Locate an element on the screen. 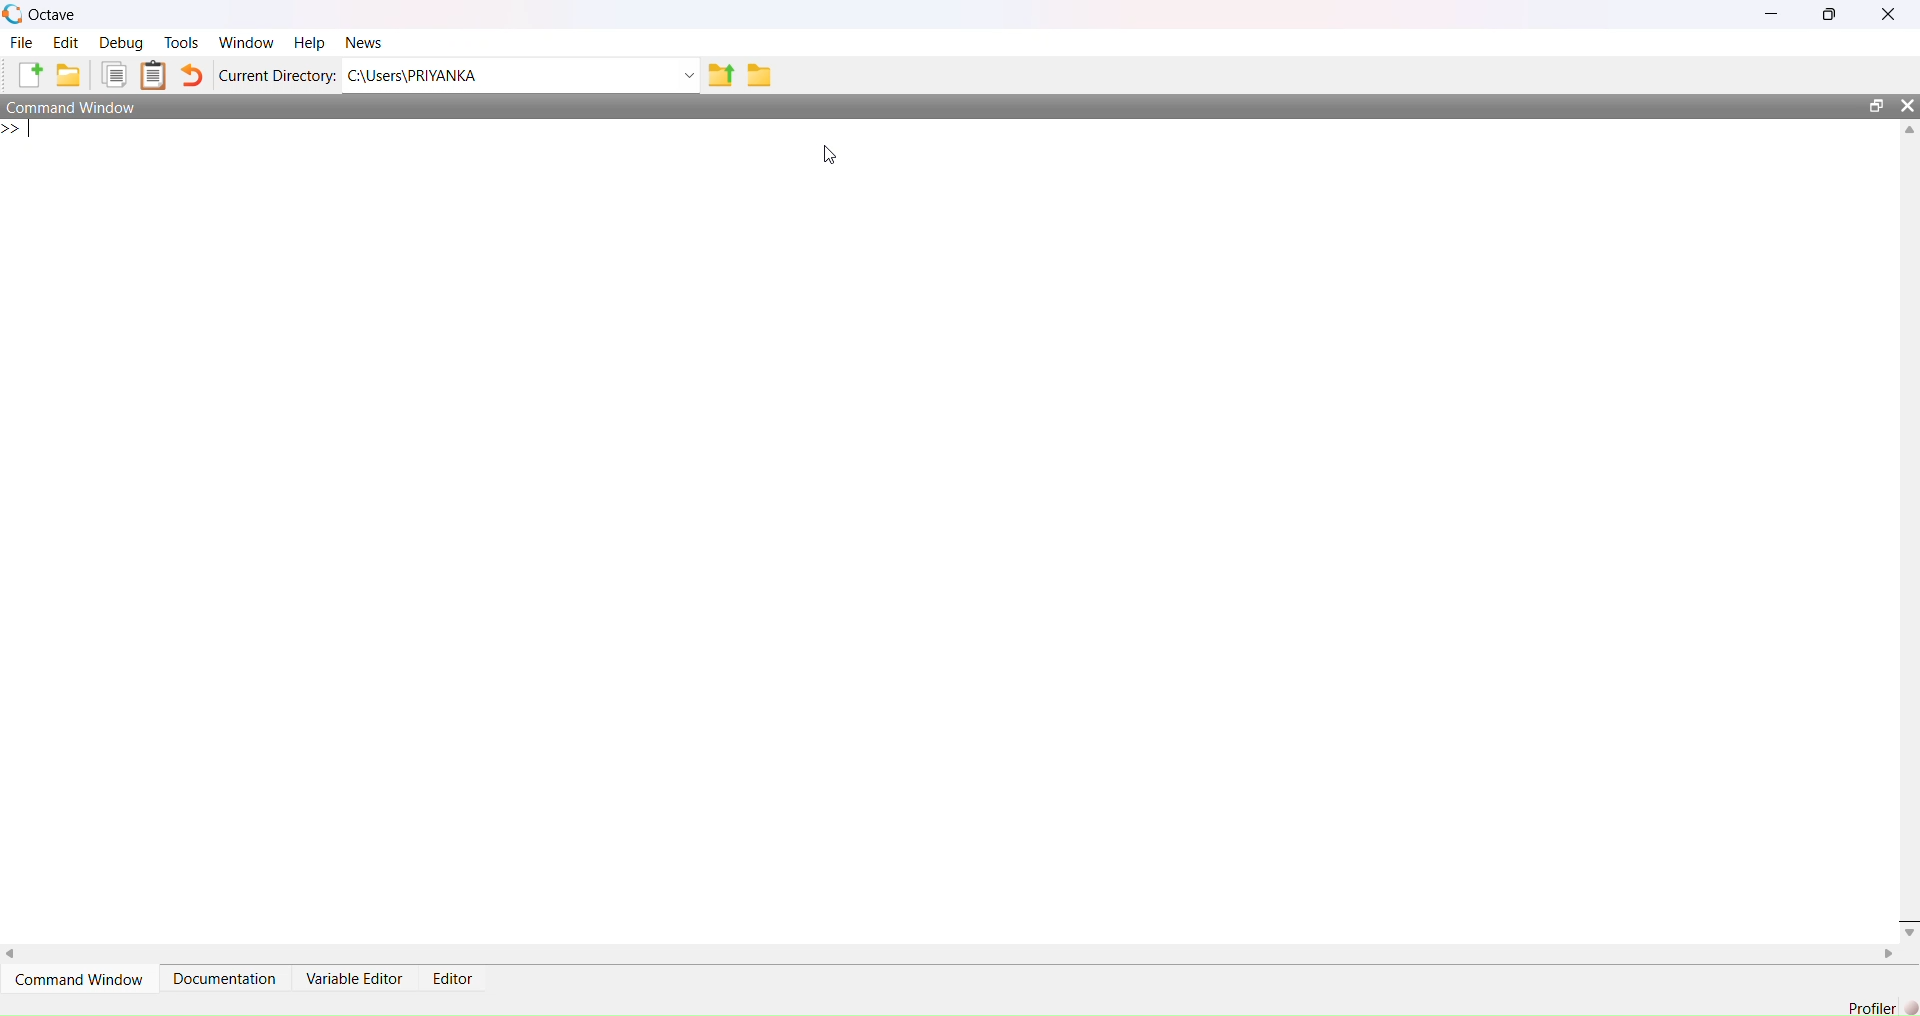 The width and height of the screenshot is (1920, 1016). Profiler is located at coordinates (1877, 1005).